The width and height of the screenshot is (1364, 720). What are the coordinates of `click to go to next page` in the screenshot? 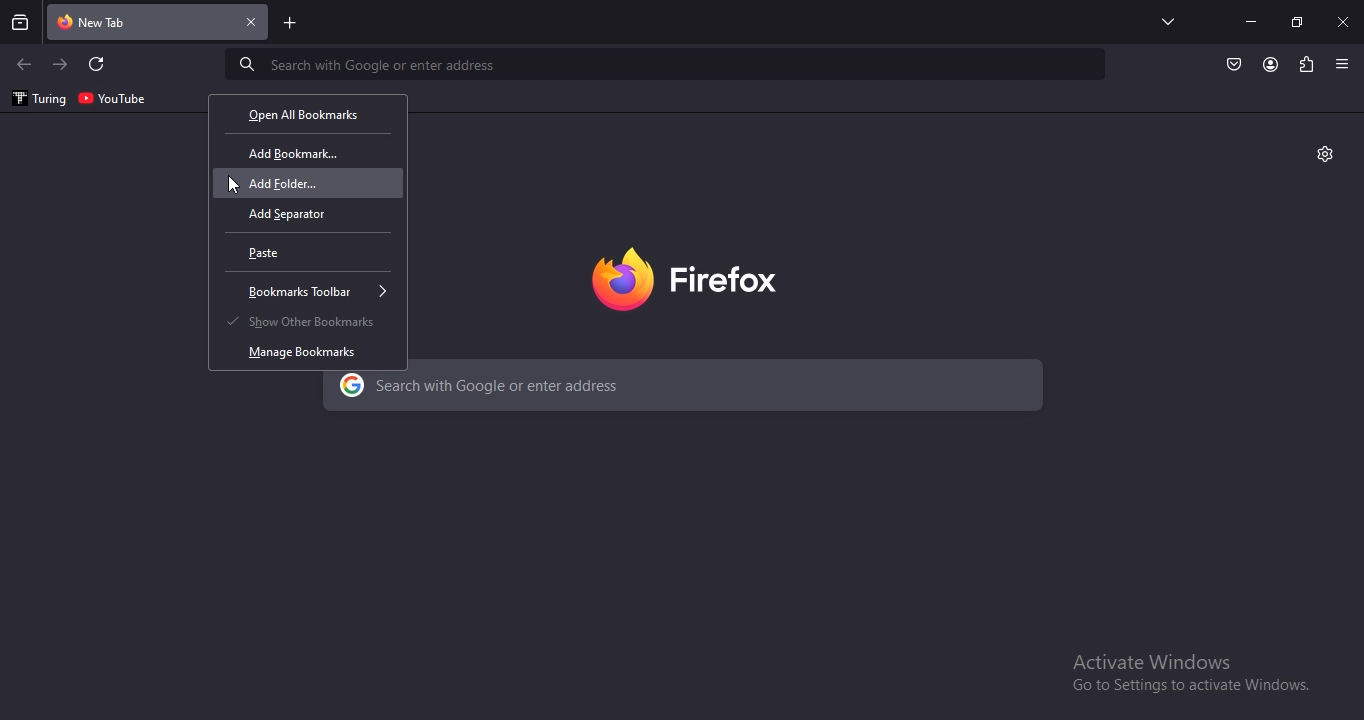 It's located at (61, 64).